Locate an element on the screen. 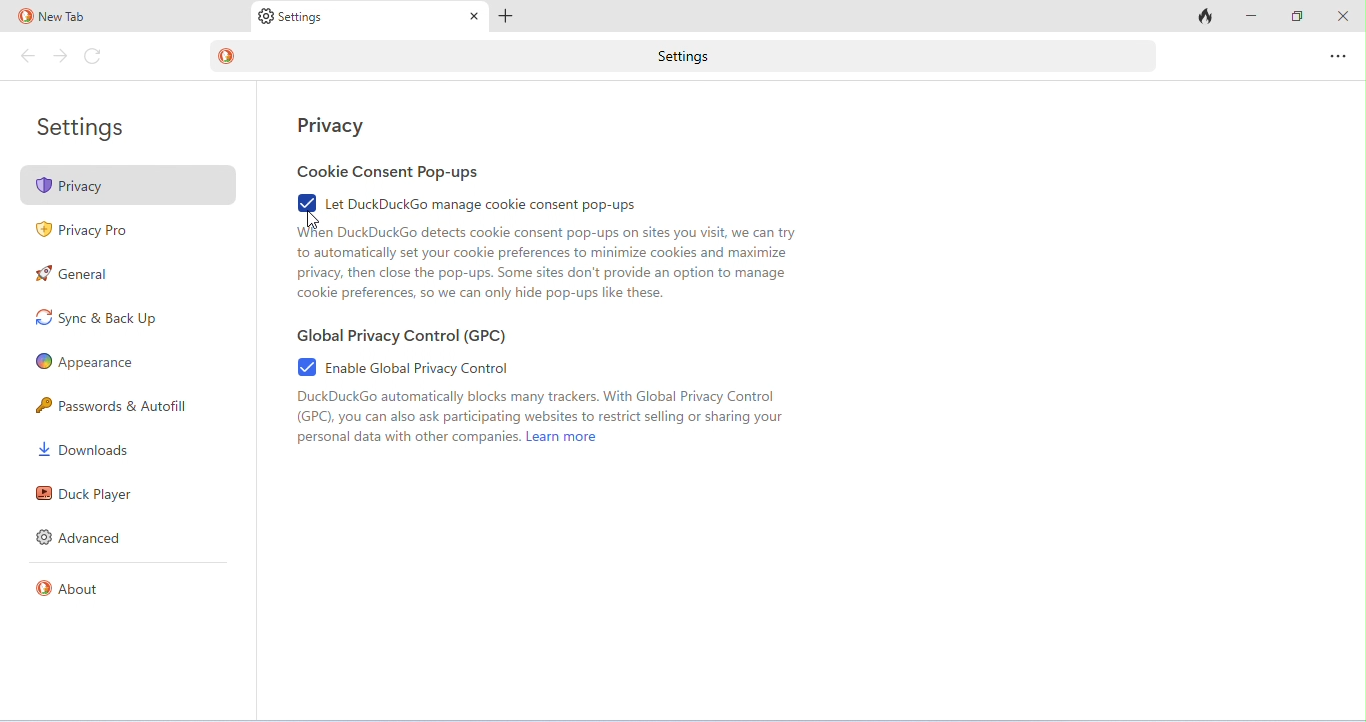 This screenshot has height=722, width=1366. go back is located at coordinates (30, 56).